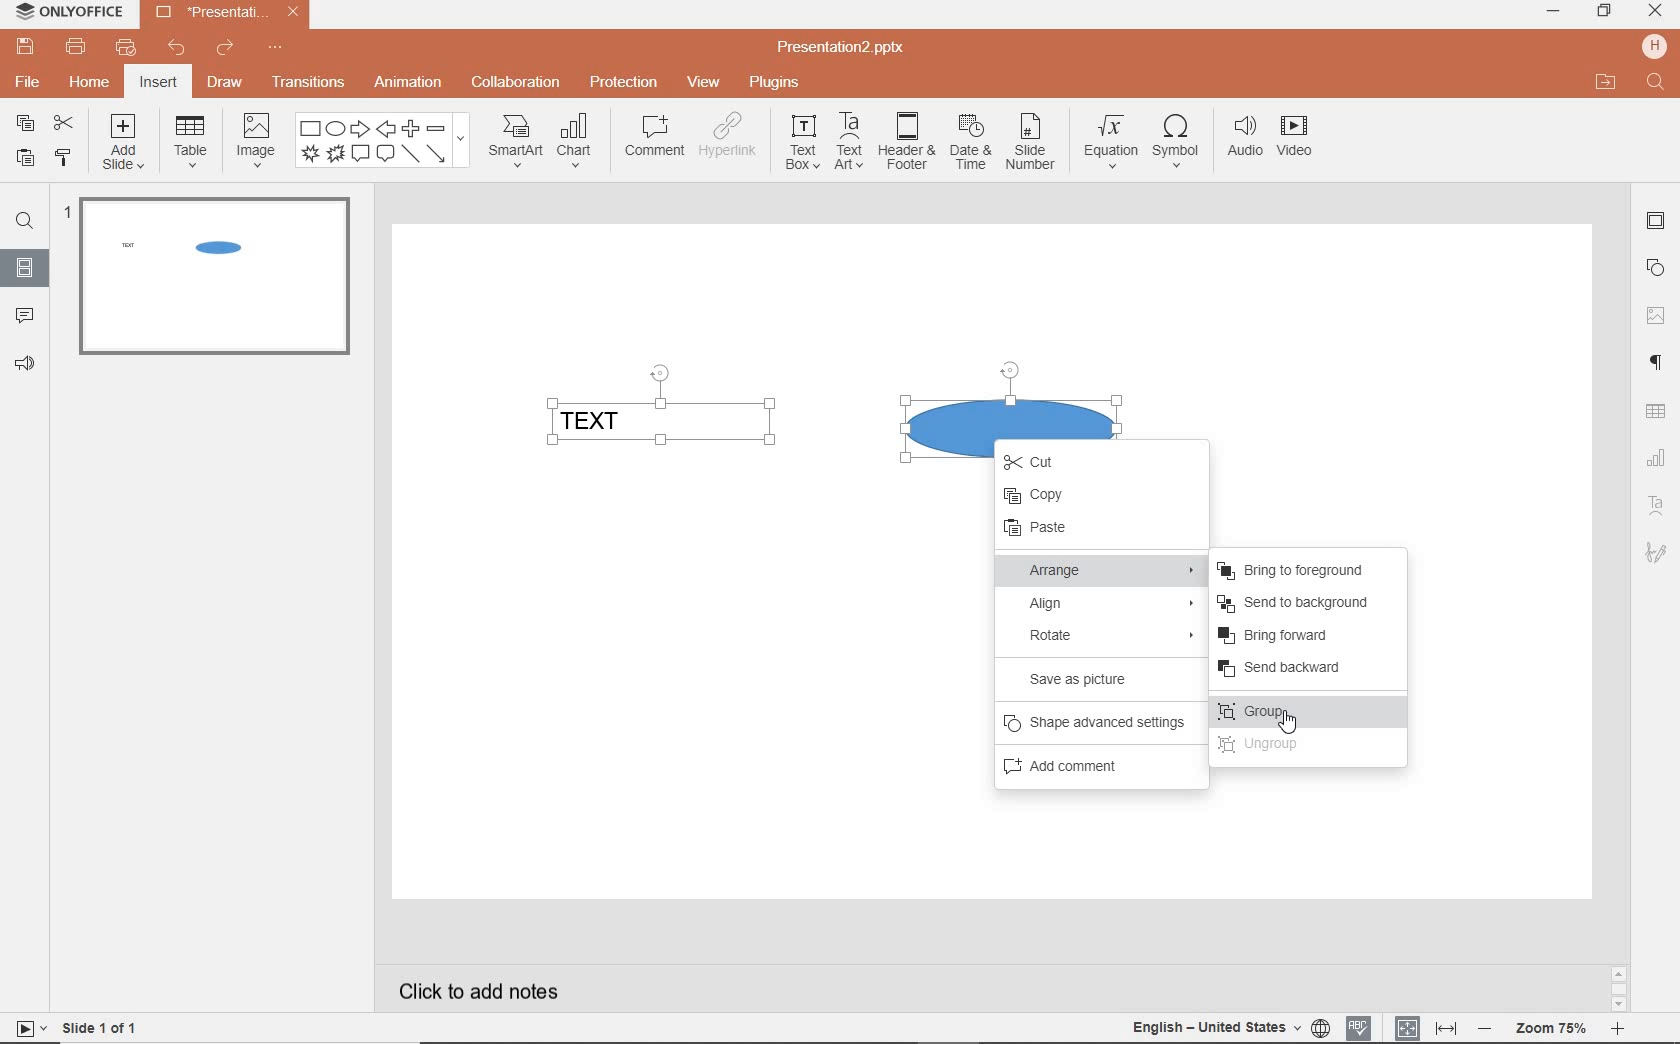 This screenshot has height=1044, width=1680. What do you see at coordinates (124, 145) in the screenshot?
I see `add slide` at bounding box center [124, 145].